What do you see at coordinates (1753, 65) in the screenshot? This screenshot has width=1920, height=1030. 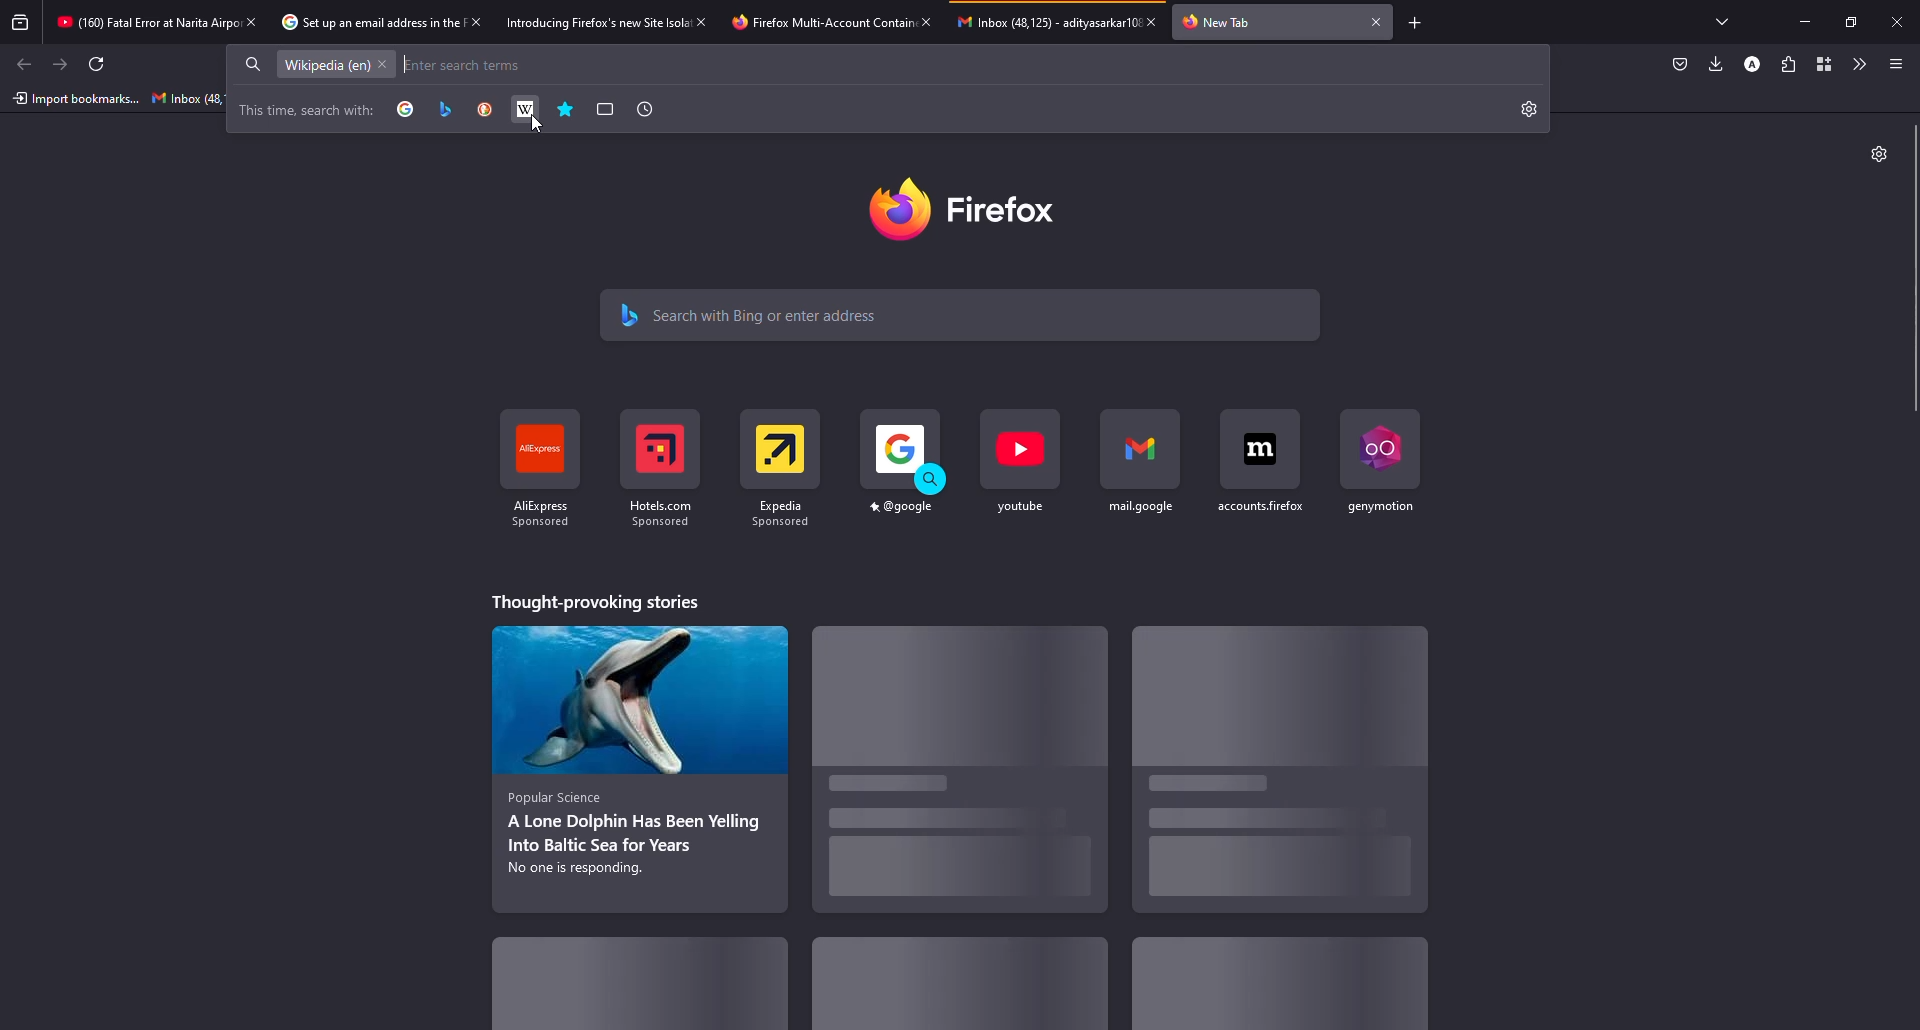 I see `profile` at bounding box center [1753, 65].